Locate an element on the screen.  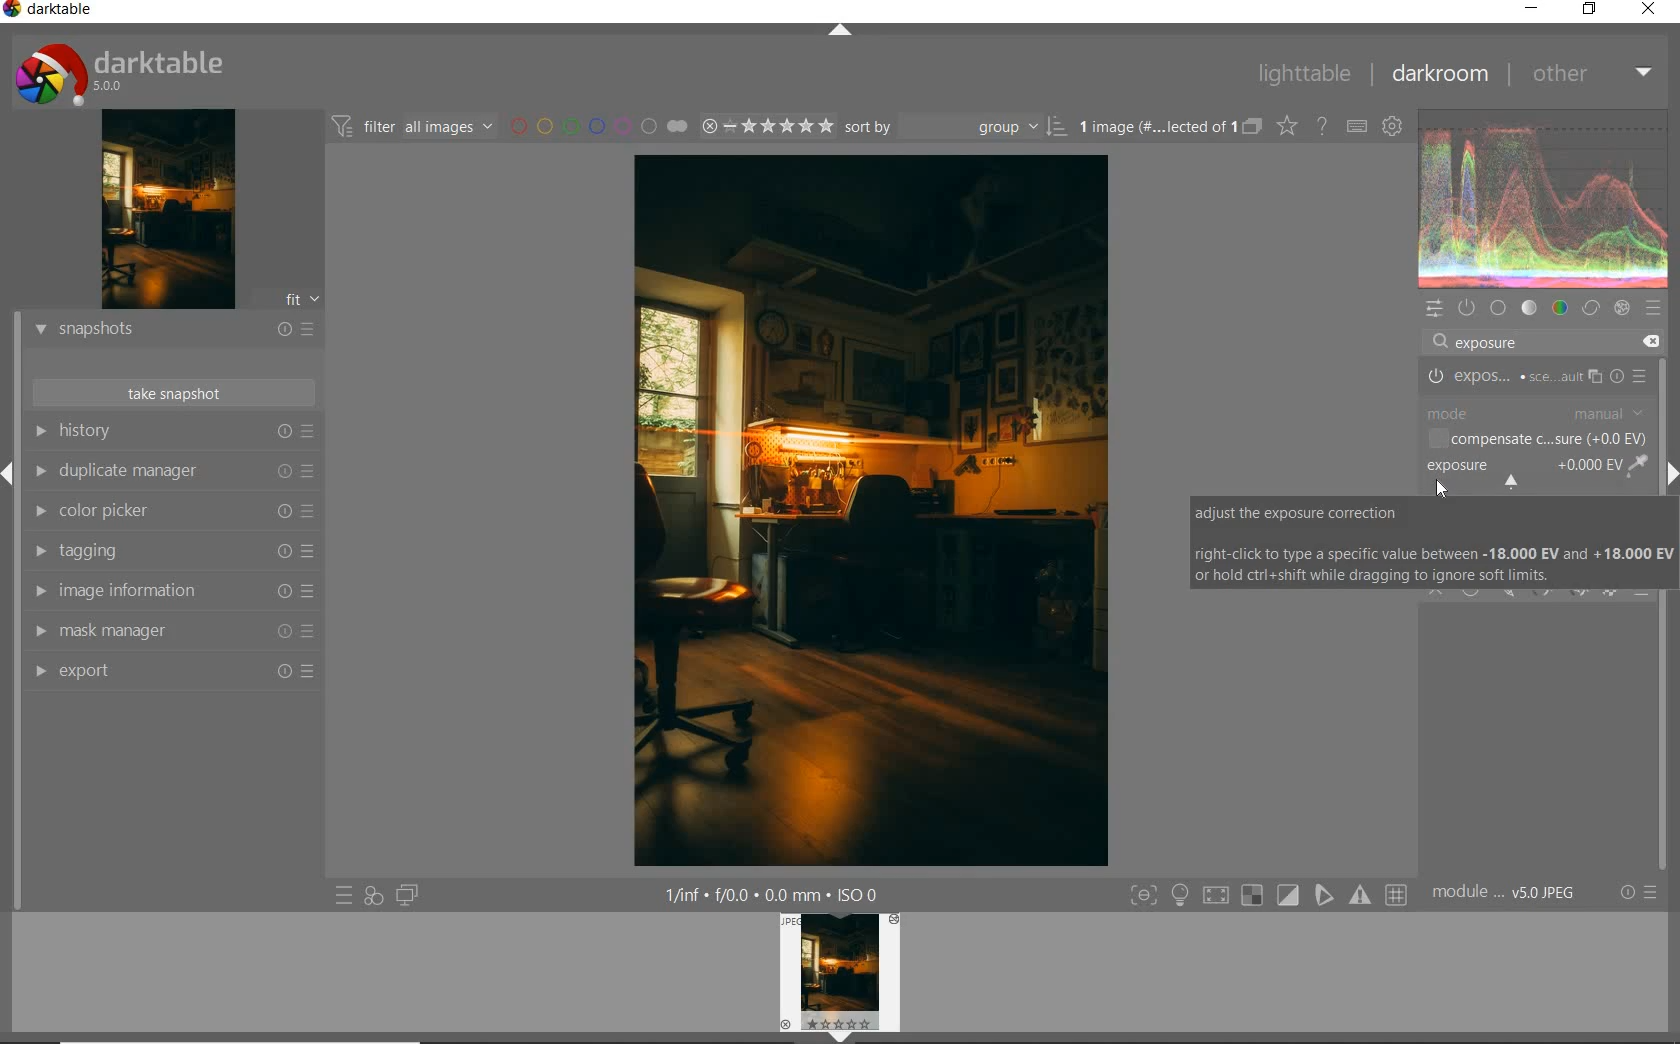
color picker is located at coordinates (170, 509).